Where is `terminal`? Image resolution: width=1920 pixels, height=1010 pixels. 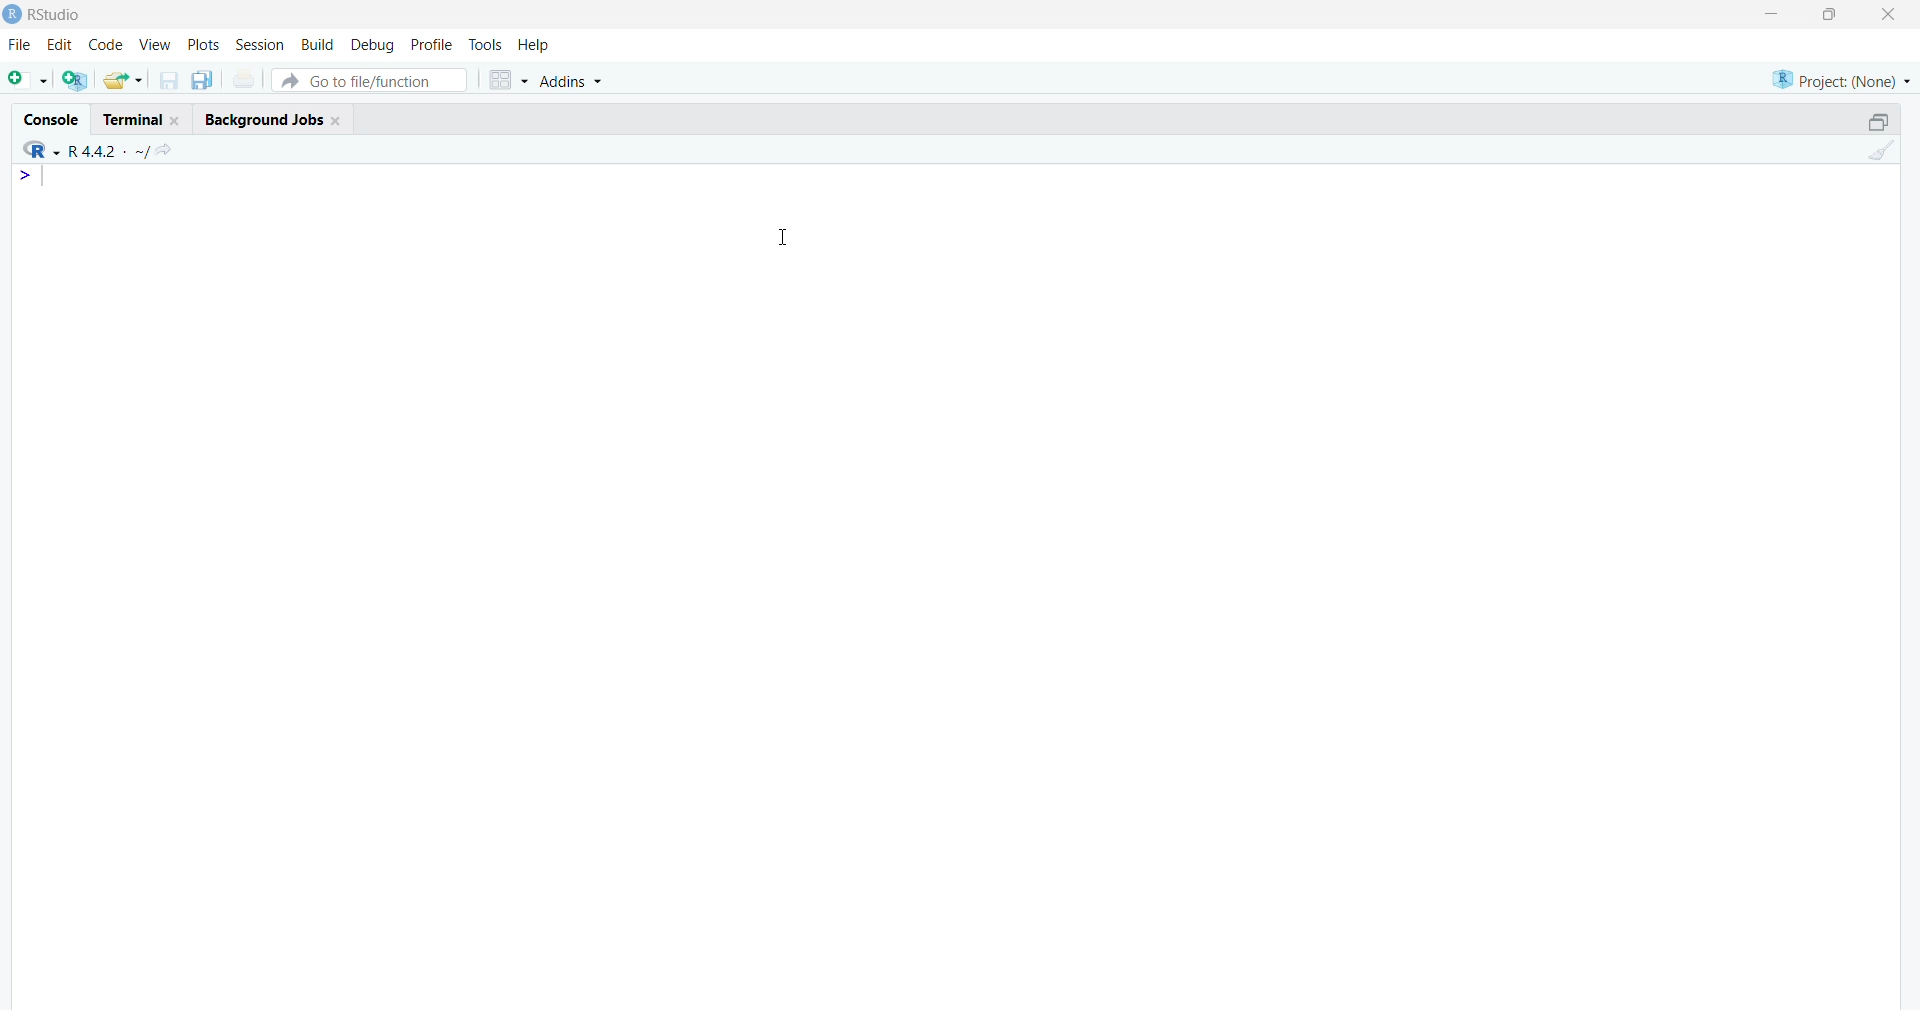
terminal is located at coordinates (141, 118).